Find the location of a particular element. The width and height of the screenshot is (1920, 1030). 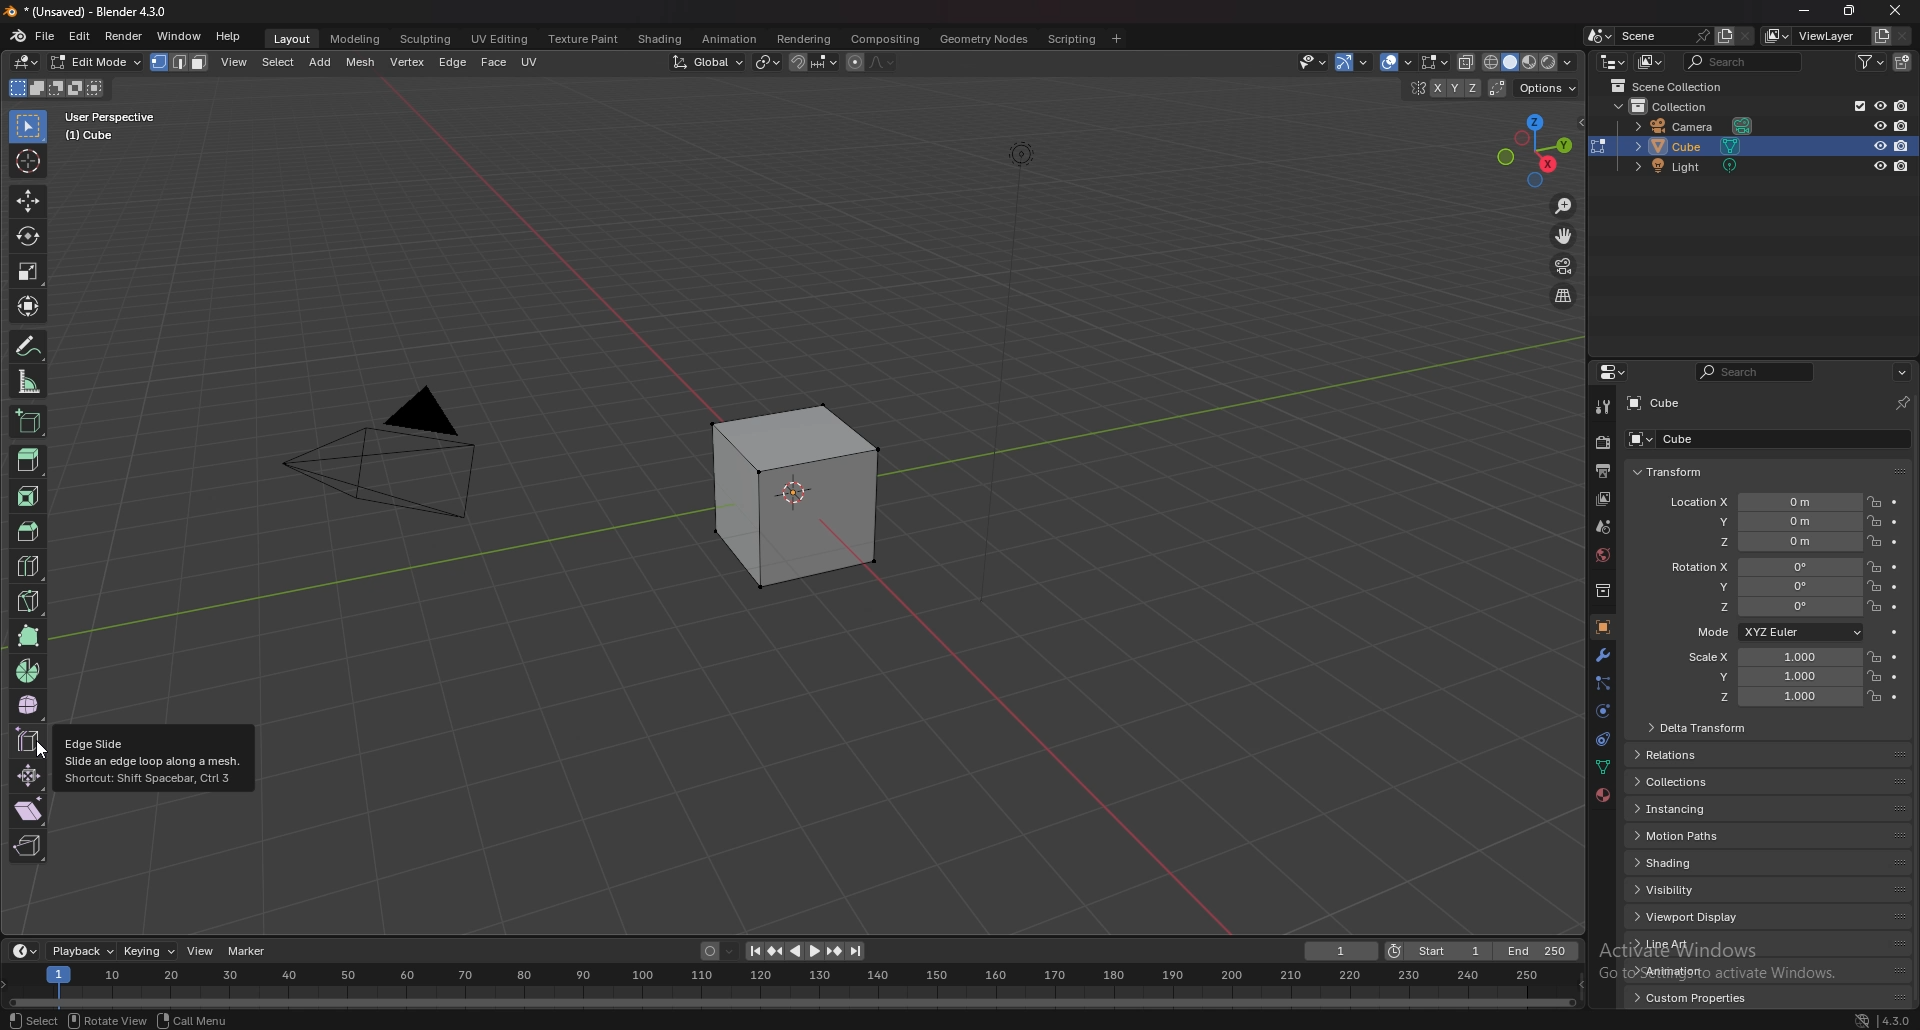

file is located at coordinates (46, 36).